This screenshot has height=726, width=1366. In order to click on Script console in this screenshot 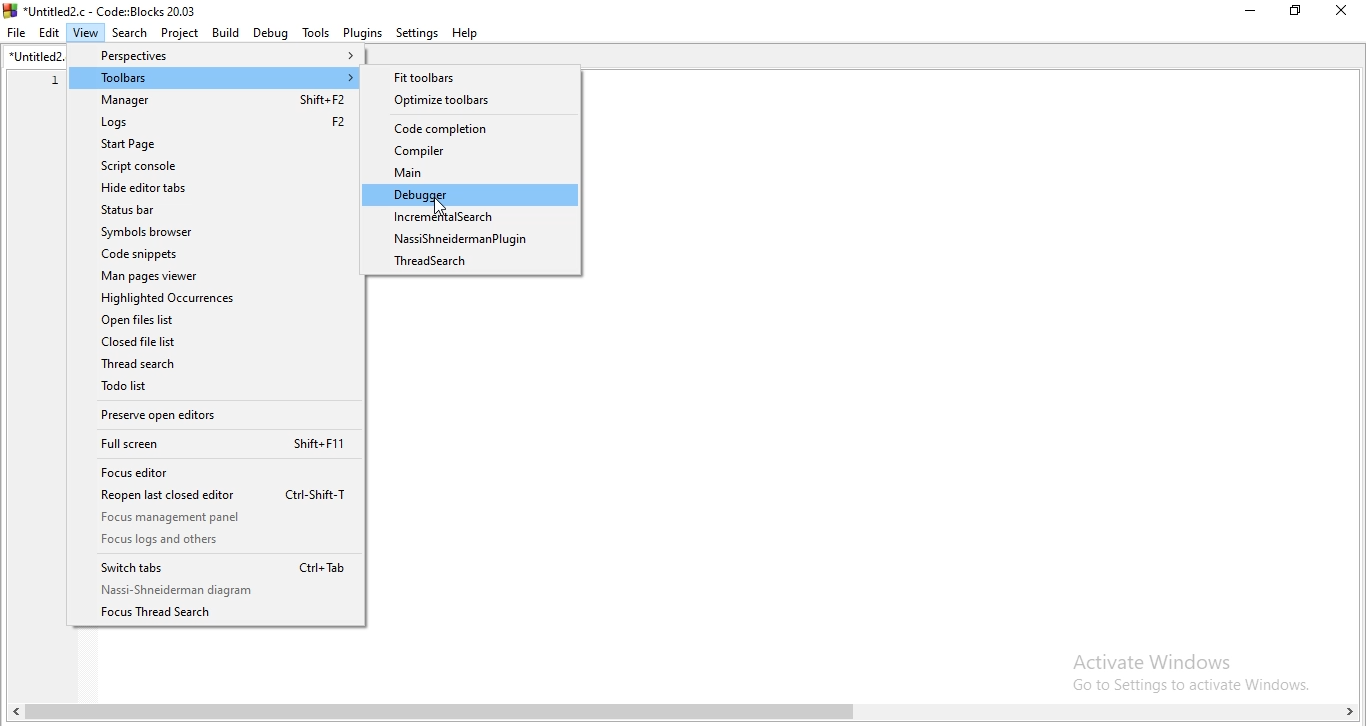, I will do `click(207, 166)`.